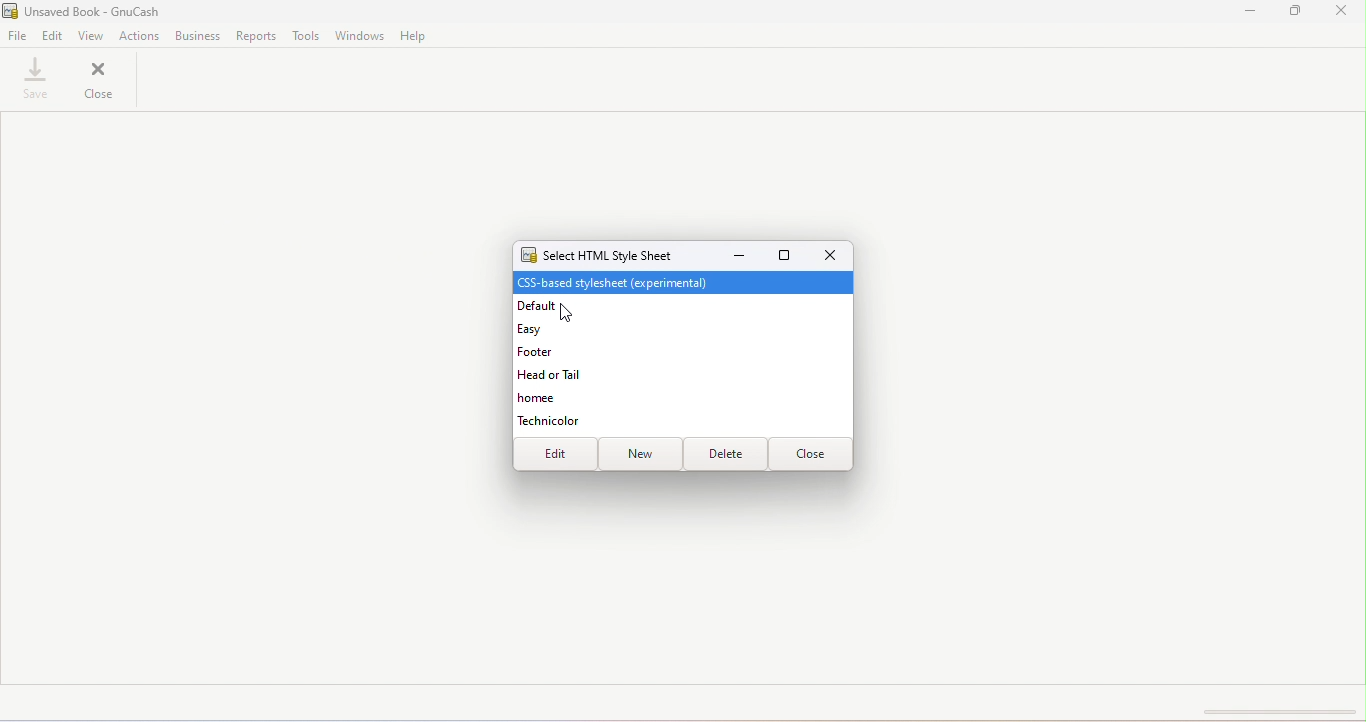 Image resolution: width=1366 pixels, height=722 pixels. I want to click on CSS-based stylesheet [experimental], so click(684, 283).